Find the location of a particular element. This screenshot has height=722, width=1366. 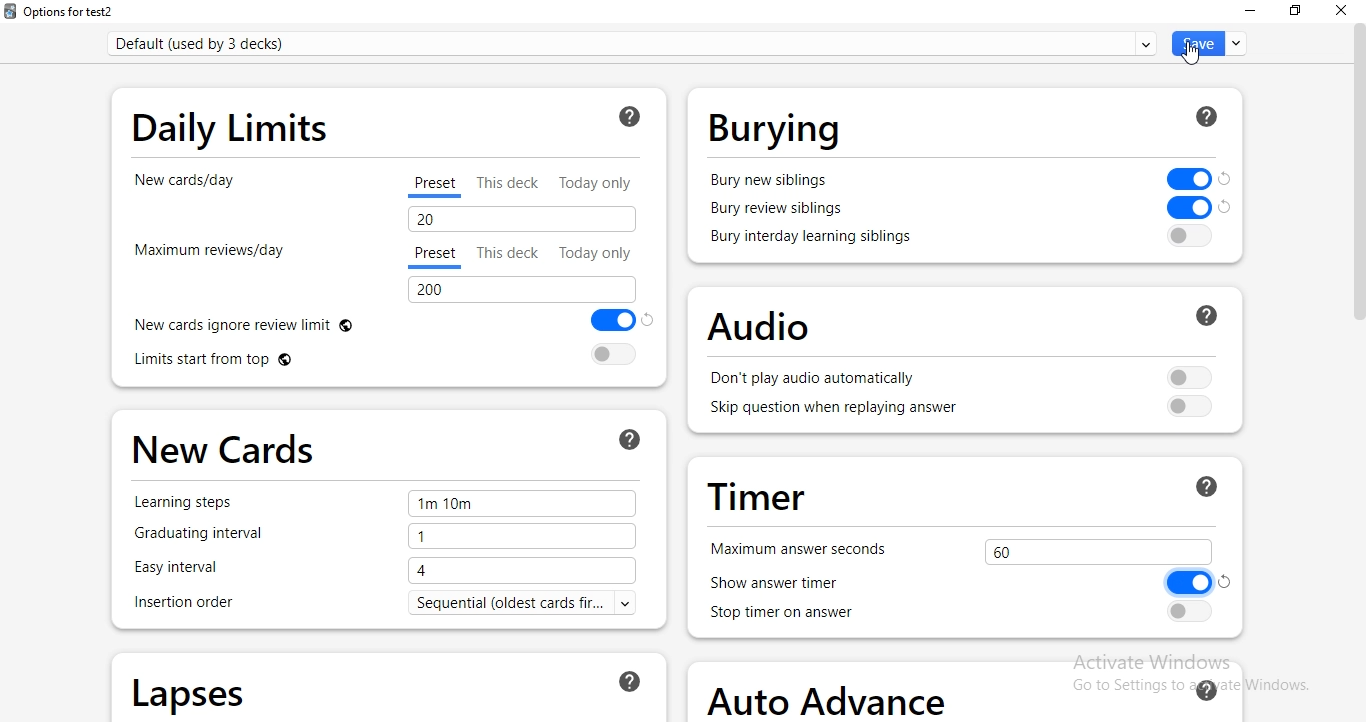

bury new siblings is located at coordinates (971, 180).